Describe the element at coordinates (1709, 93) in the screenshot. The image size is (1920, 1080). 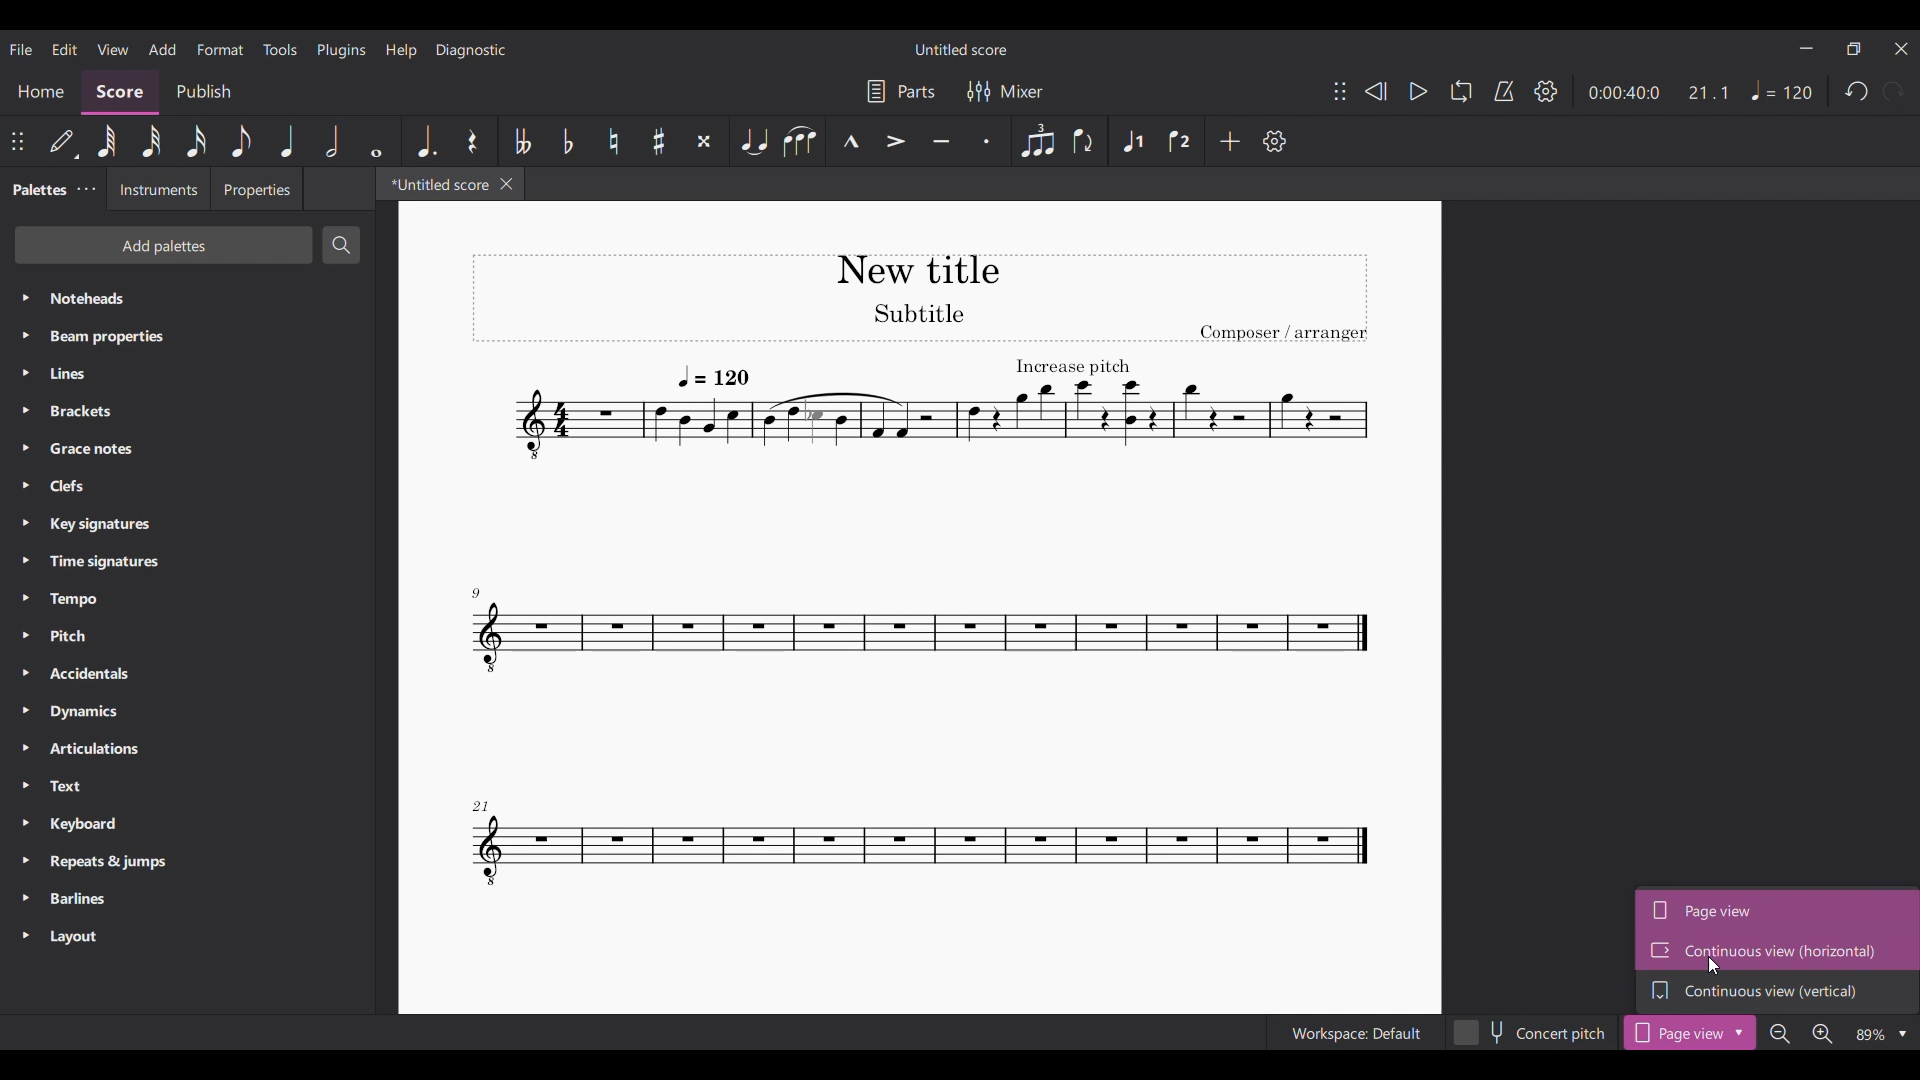
I see `Score ratio` at that location.